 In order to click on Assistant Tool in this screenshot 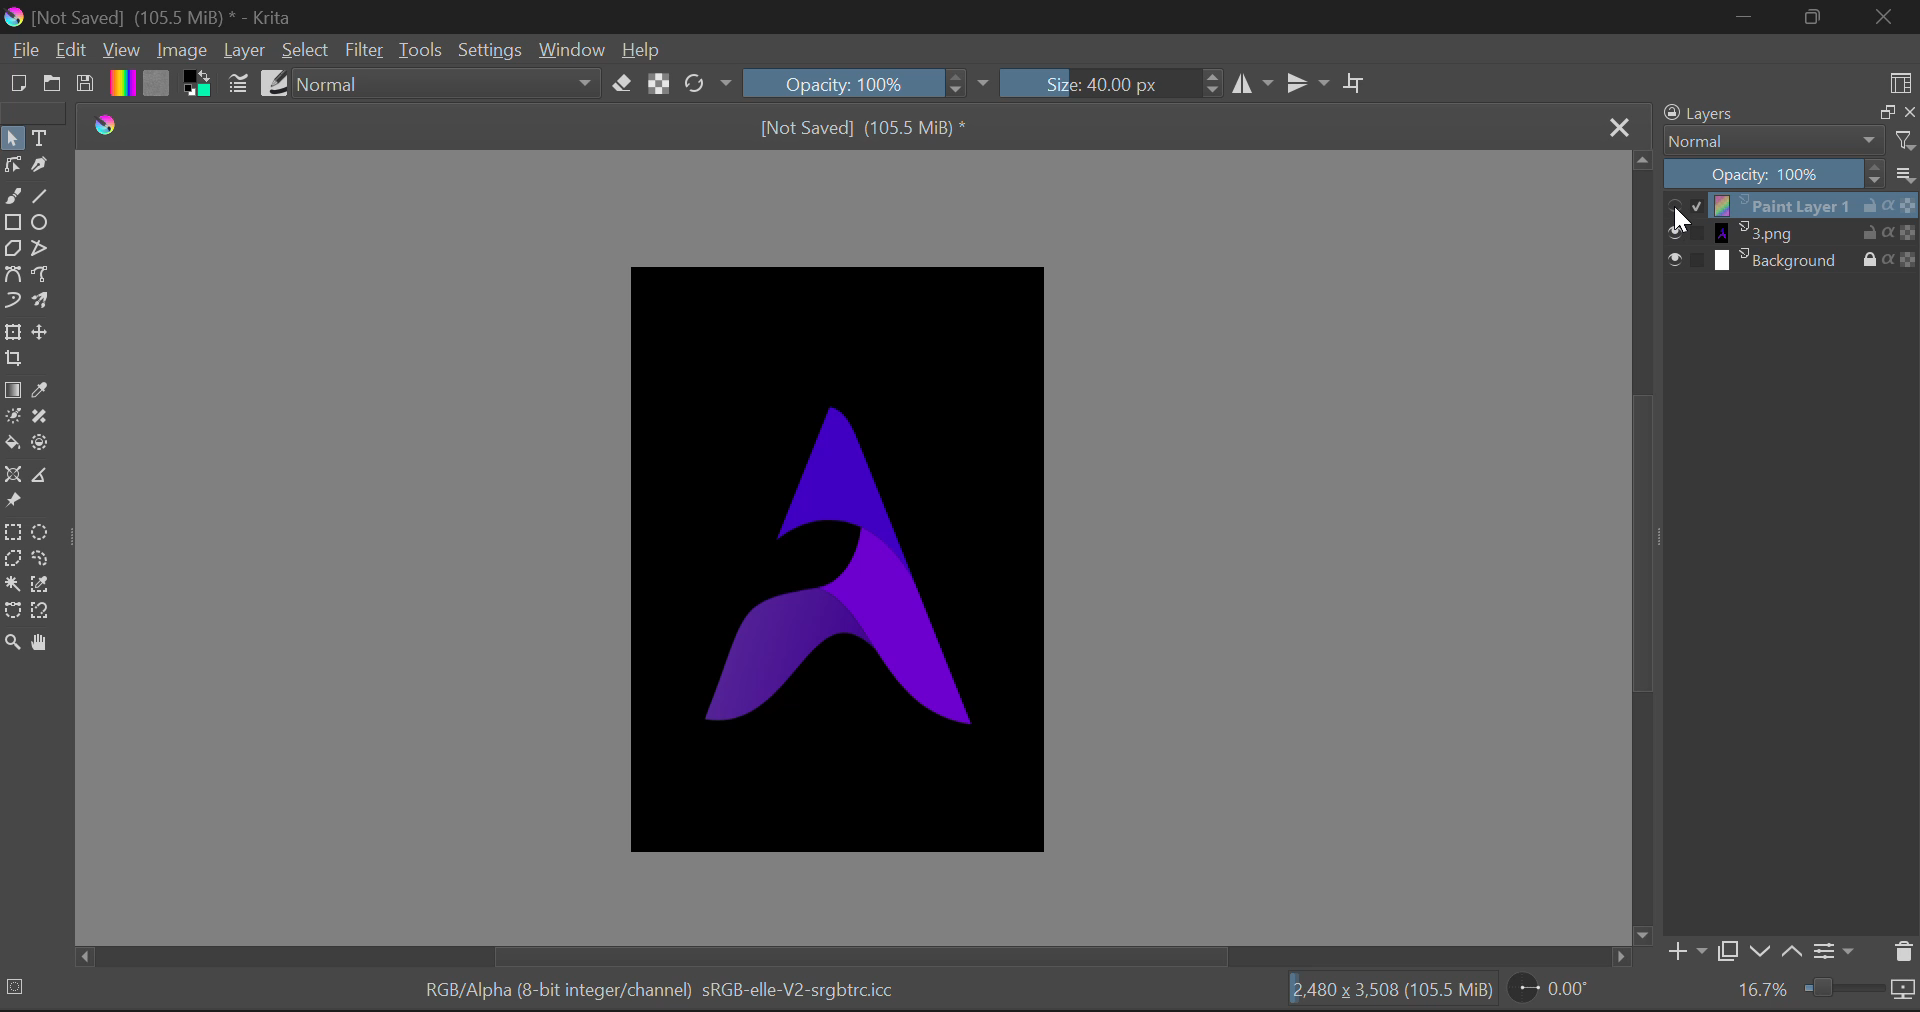, I will do `click(16, 475)`.